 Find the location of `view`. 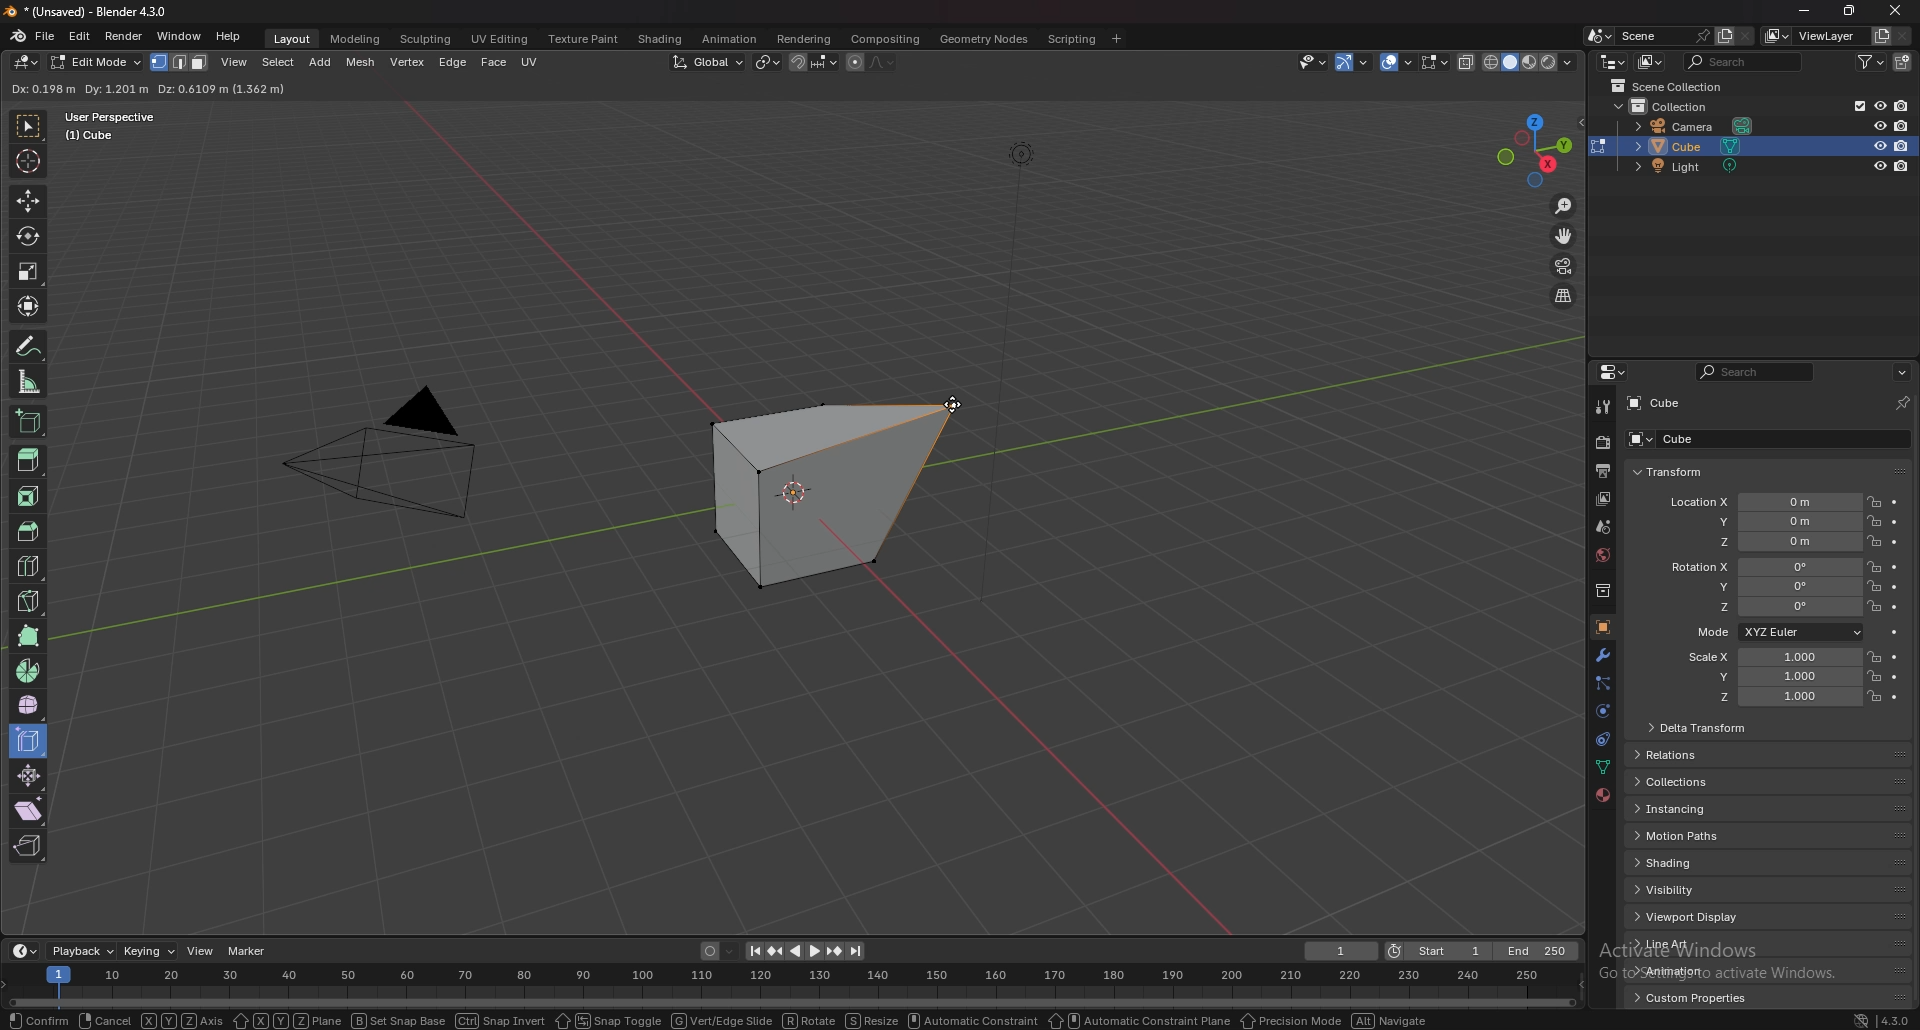

view is located at coordinates (235, 63).